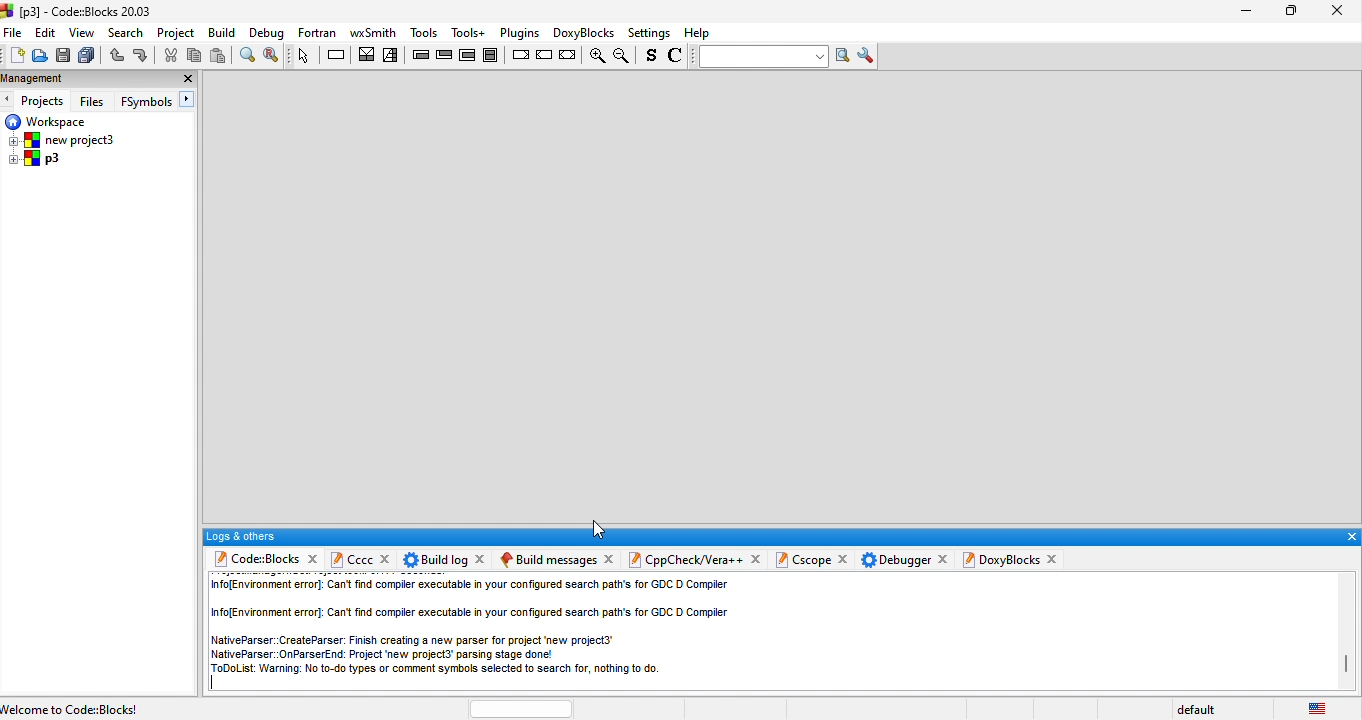 Image resolution: width=1362 pixels, height=720 pixels. What do you see at coordinates (14, 32) in the screenshot?
I see `file` at bounding box center [14, 32].